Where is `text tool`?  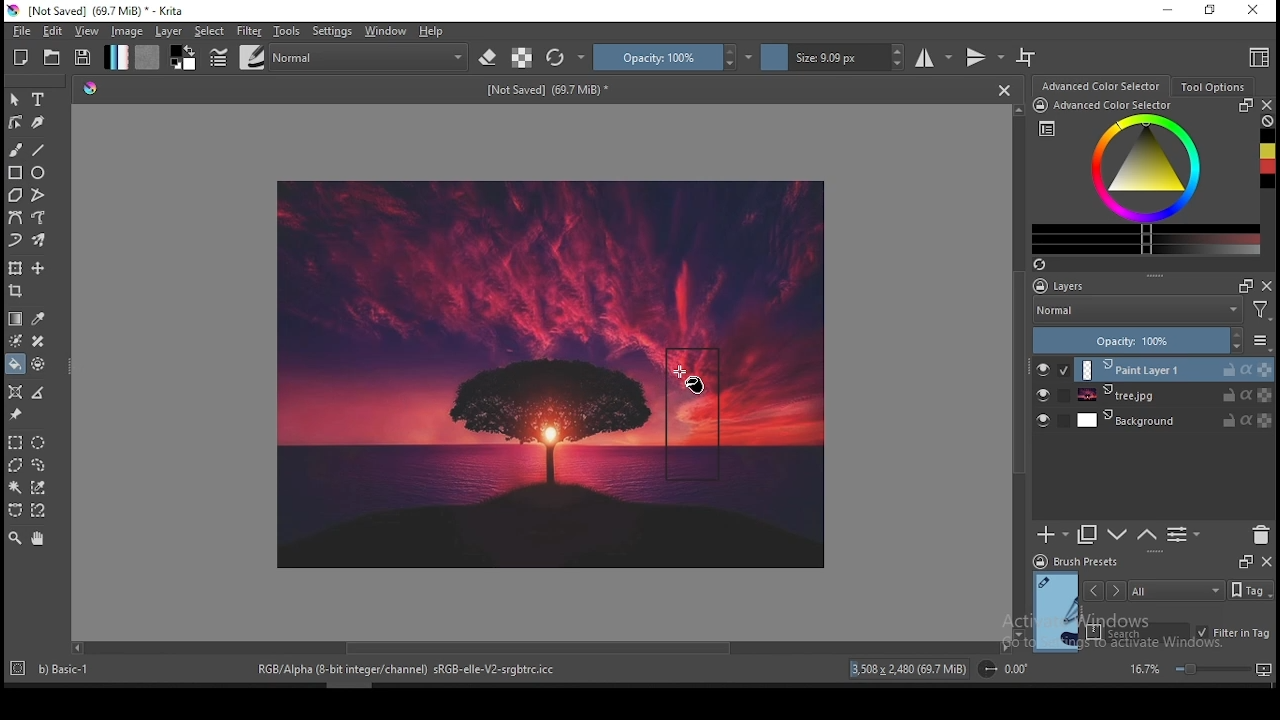
text tool is located at coordinates (39, 99).